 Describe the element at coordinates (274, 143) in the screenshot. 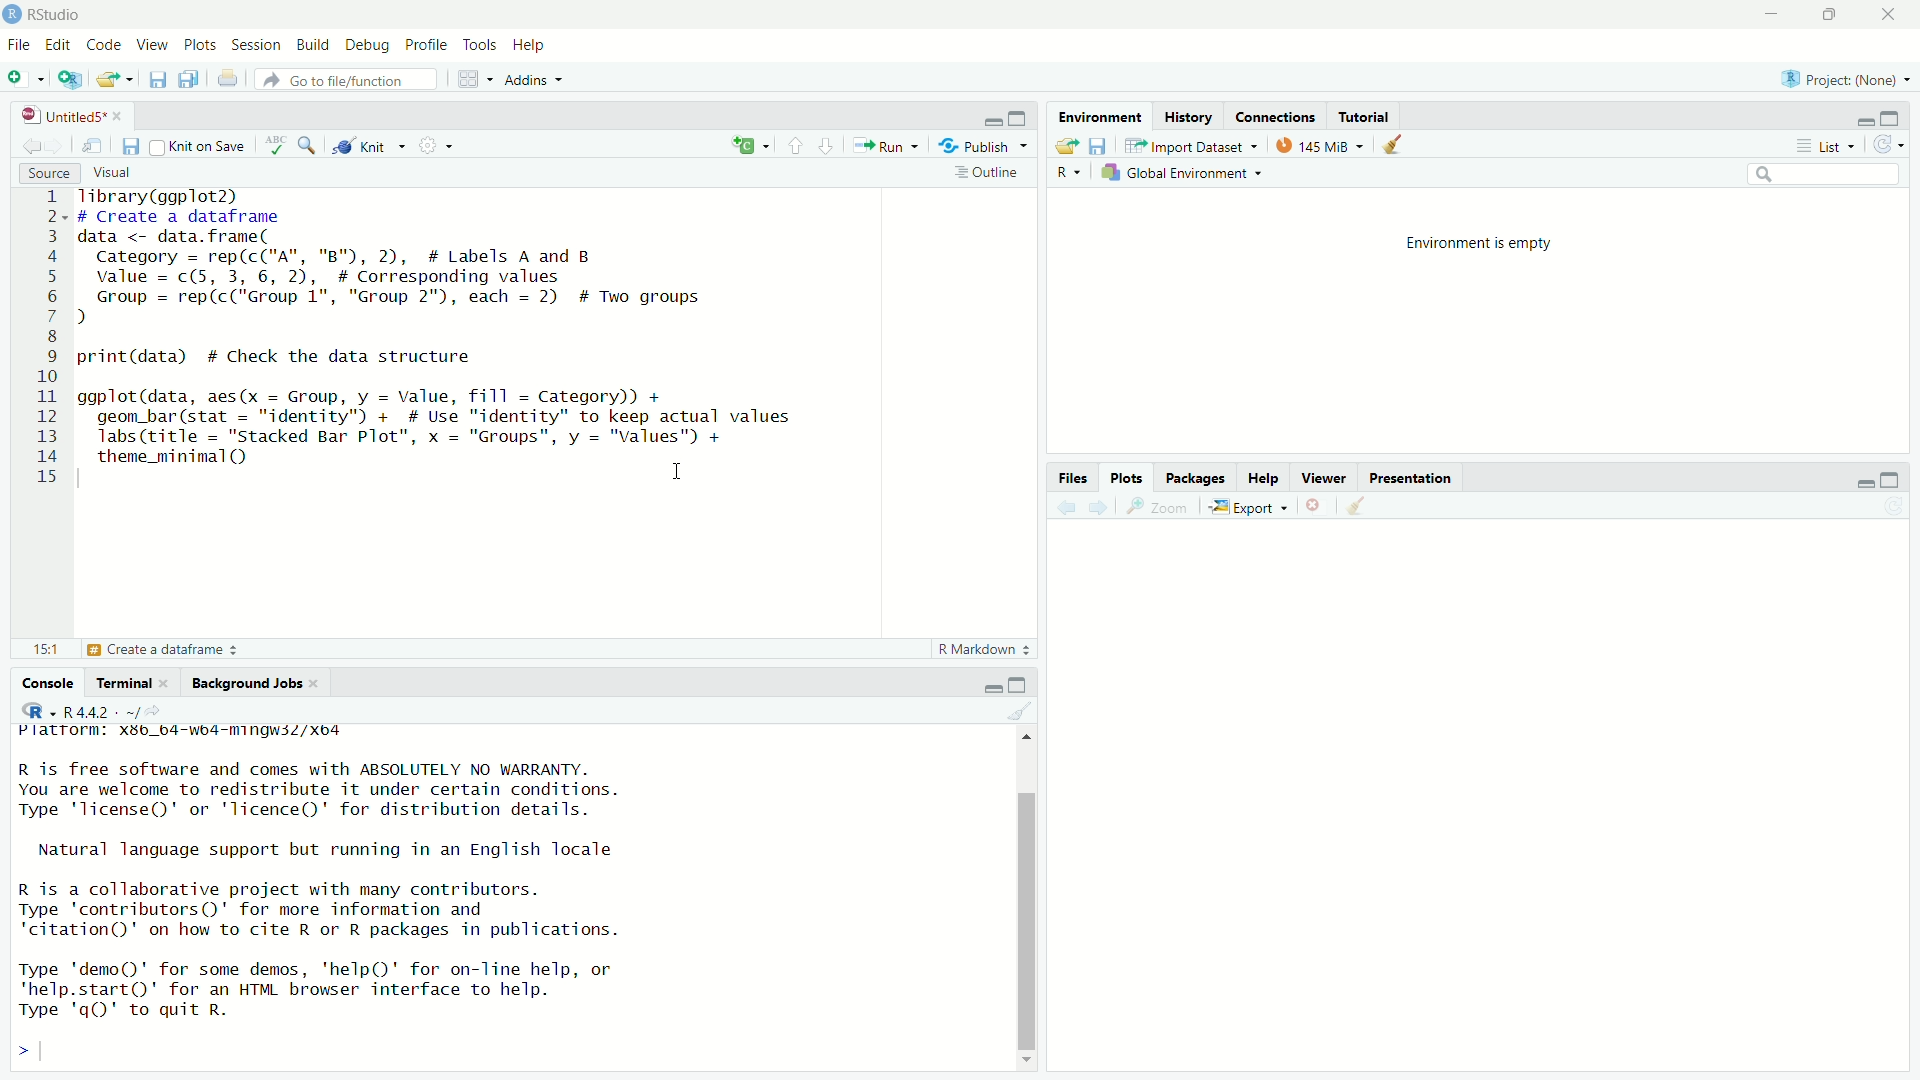

I see `Spell check` at that location.